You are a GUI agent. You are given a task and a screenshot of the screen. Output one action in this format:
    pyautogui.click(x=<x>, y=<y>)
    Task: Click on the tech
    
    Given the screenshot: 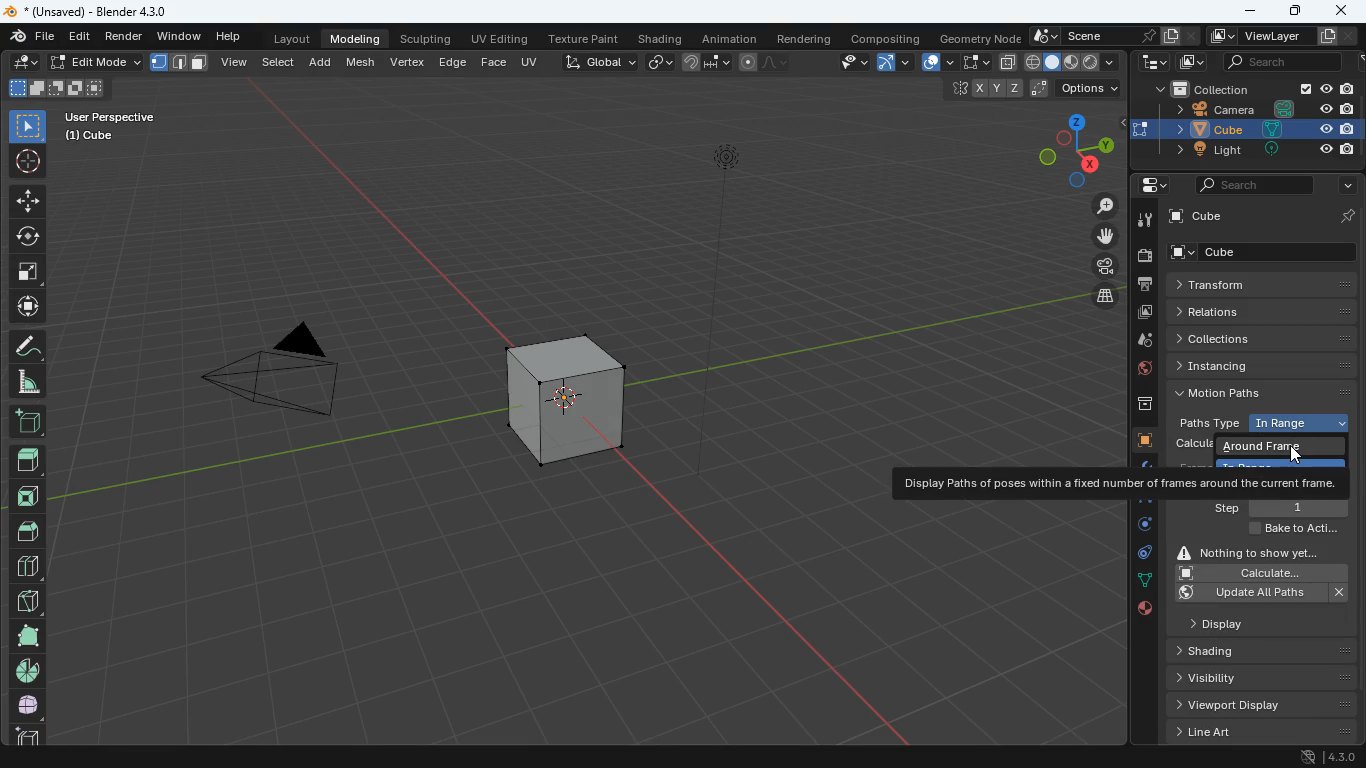 What is the action you would take?
    pyautogui.click(x=1153, y=63)
    